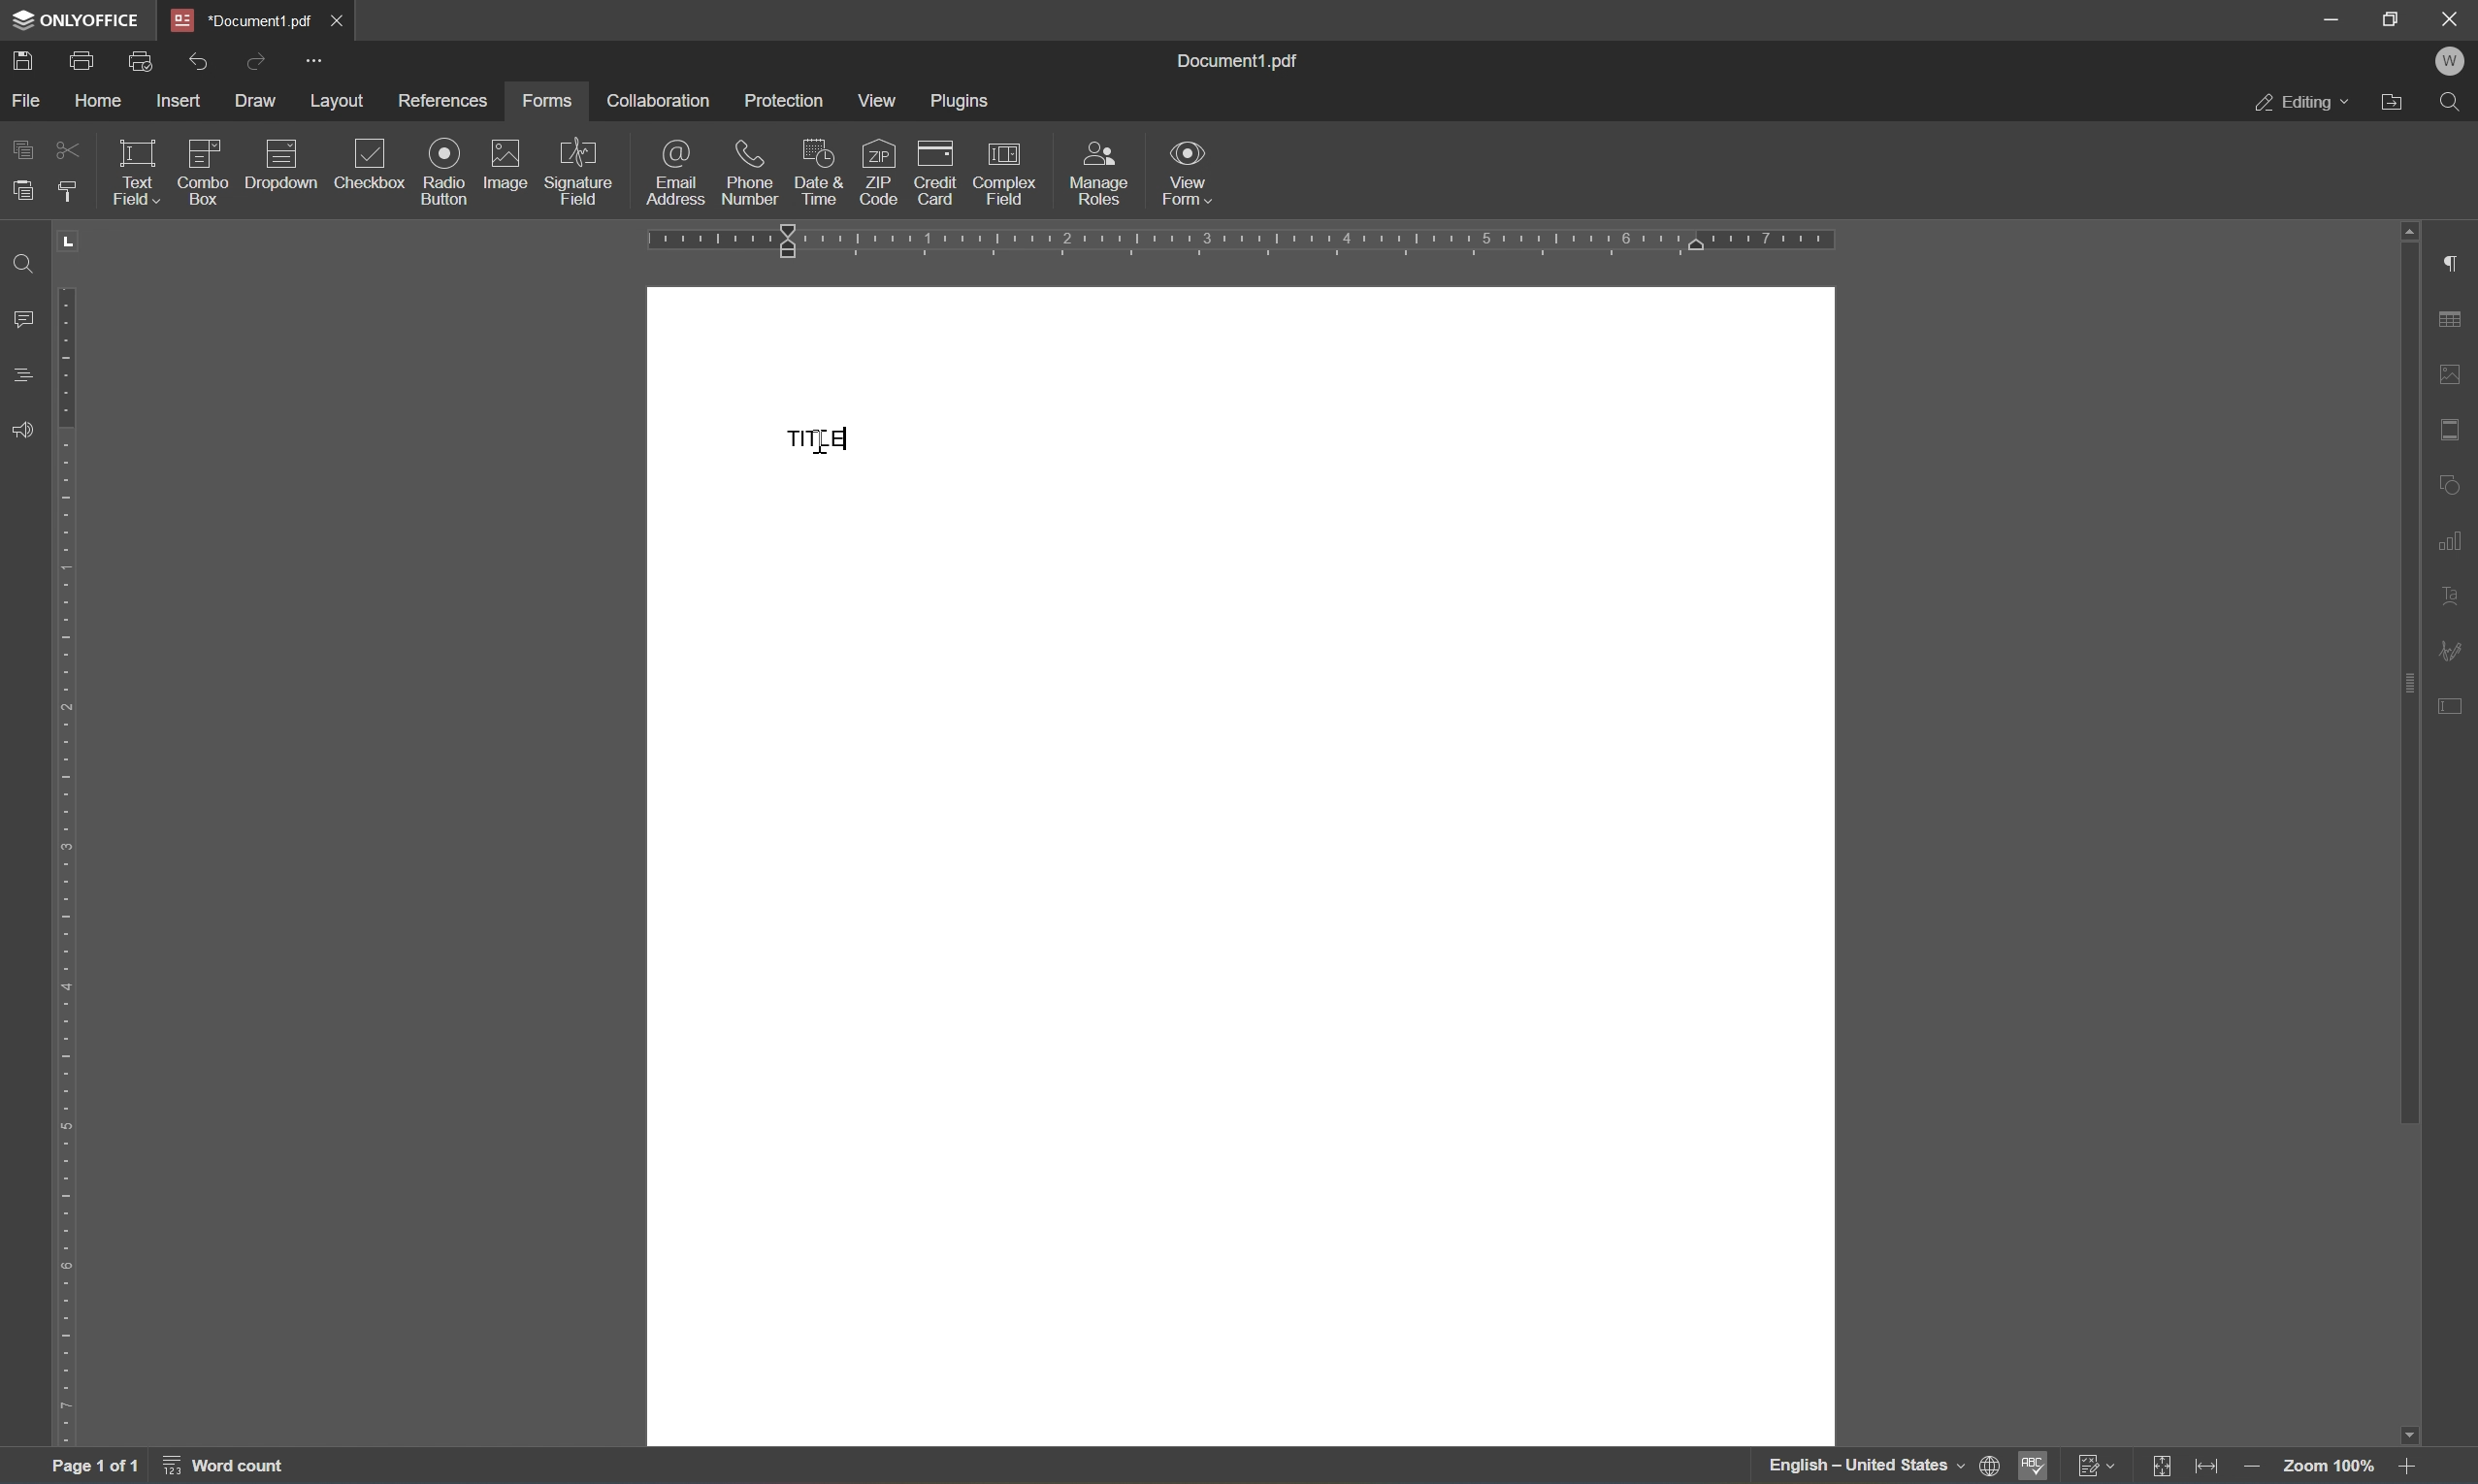 The image size is (2478, 1484). What do you see at coordinates (200, 64) in the screenshot?
I see `undo` at bounding box center [200, 64].